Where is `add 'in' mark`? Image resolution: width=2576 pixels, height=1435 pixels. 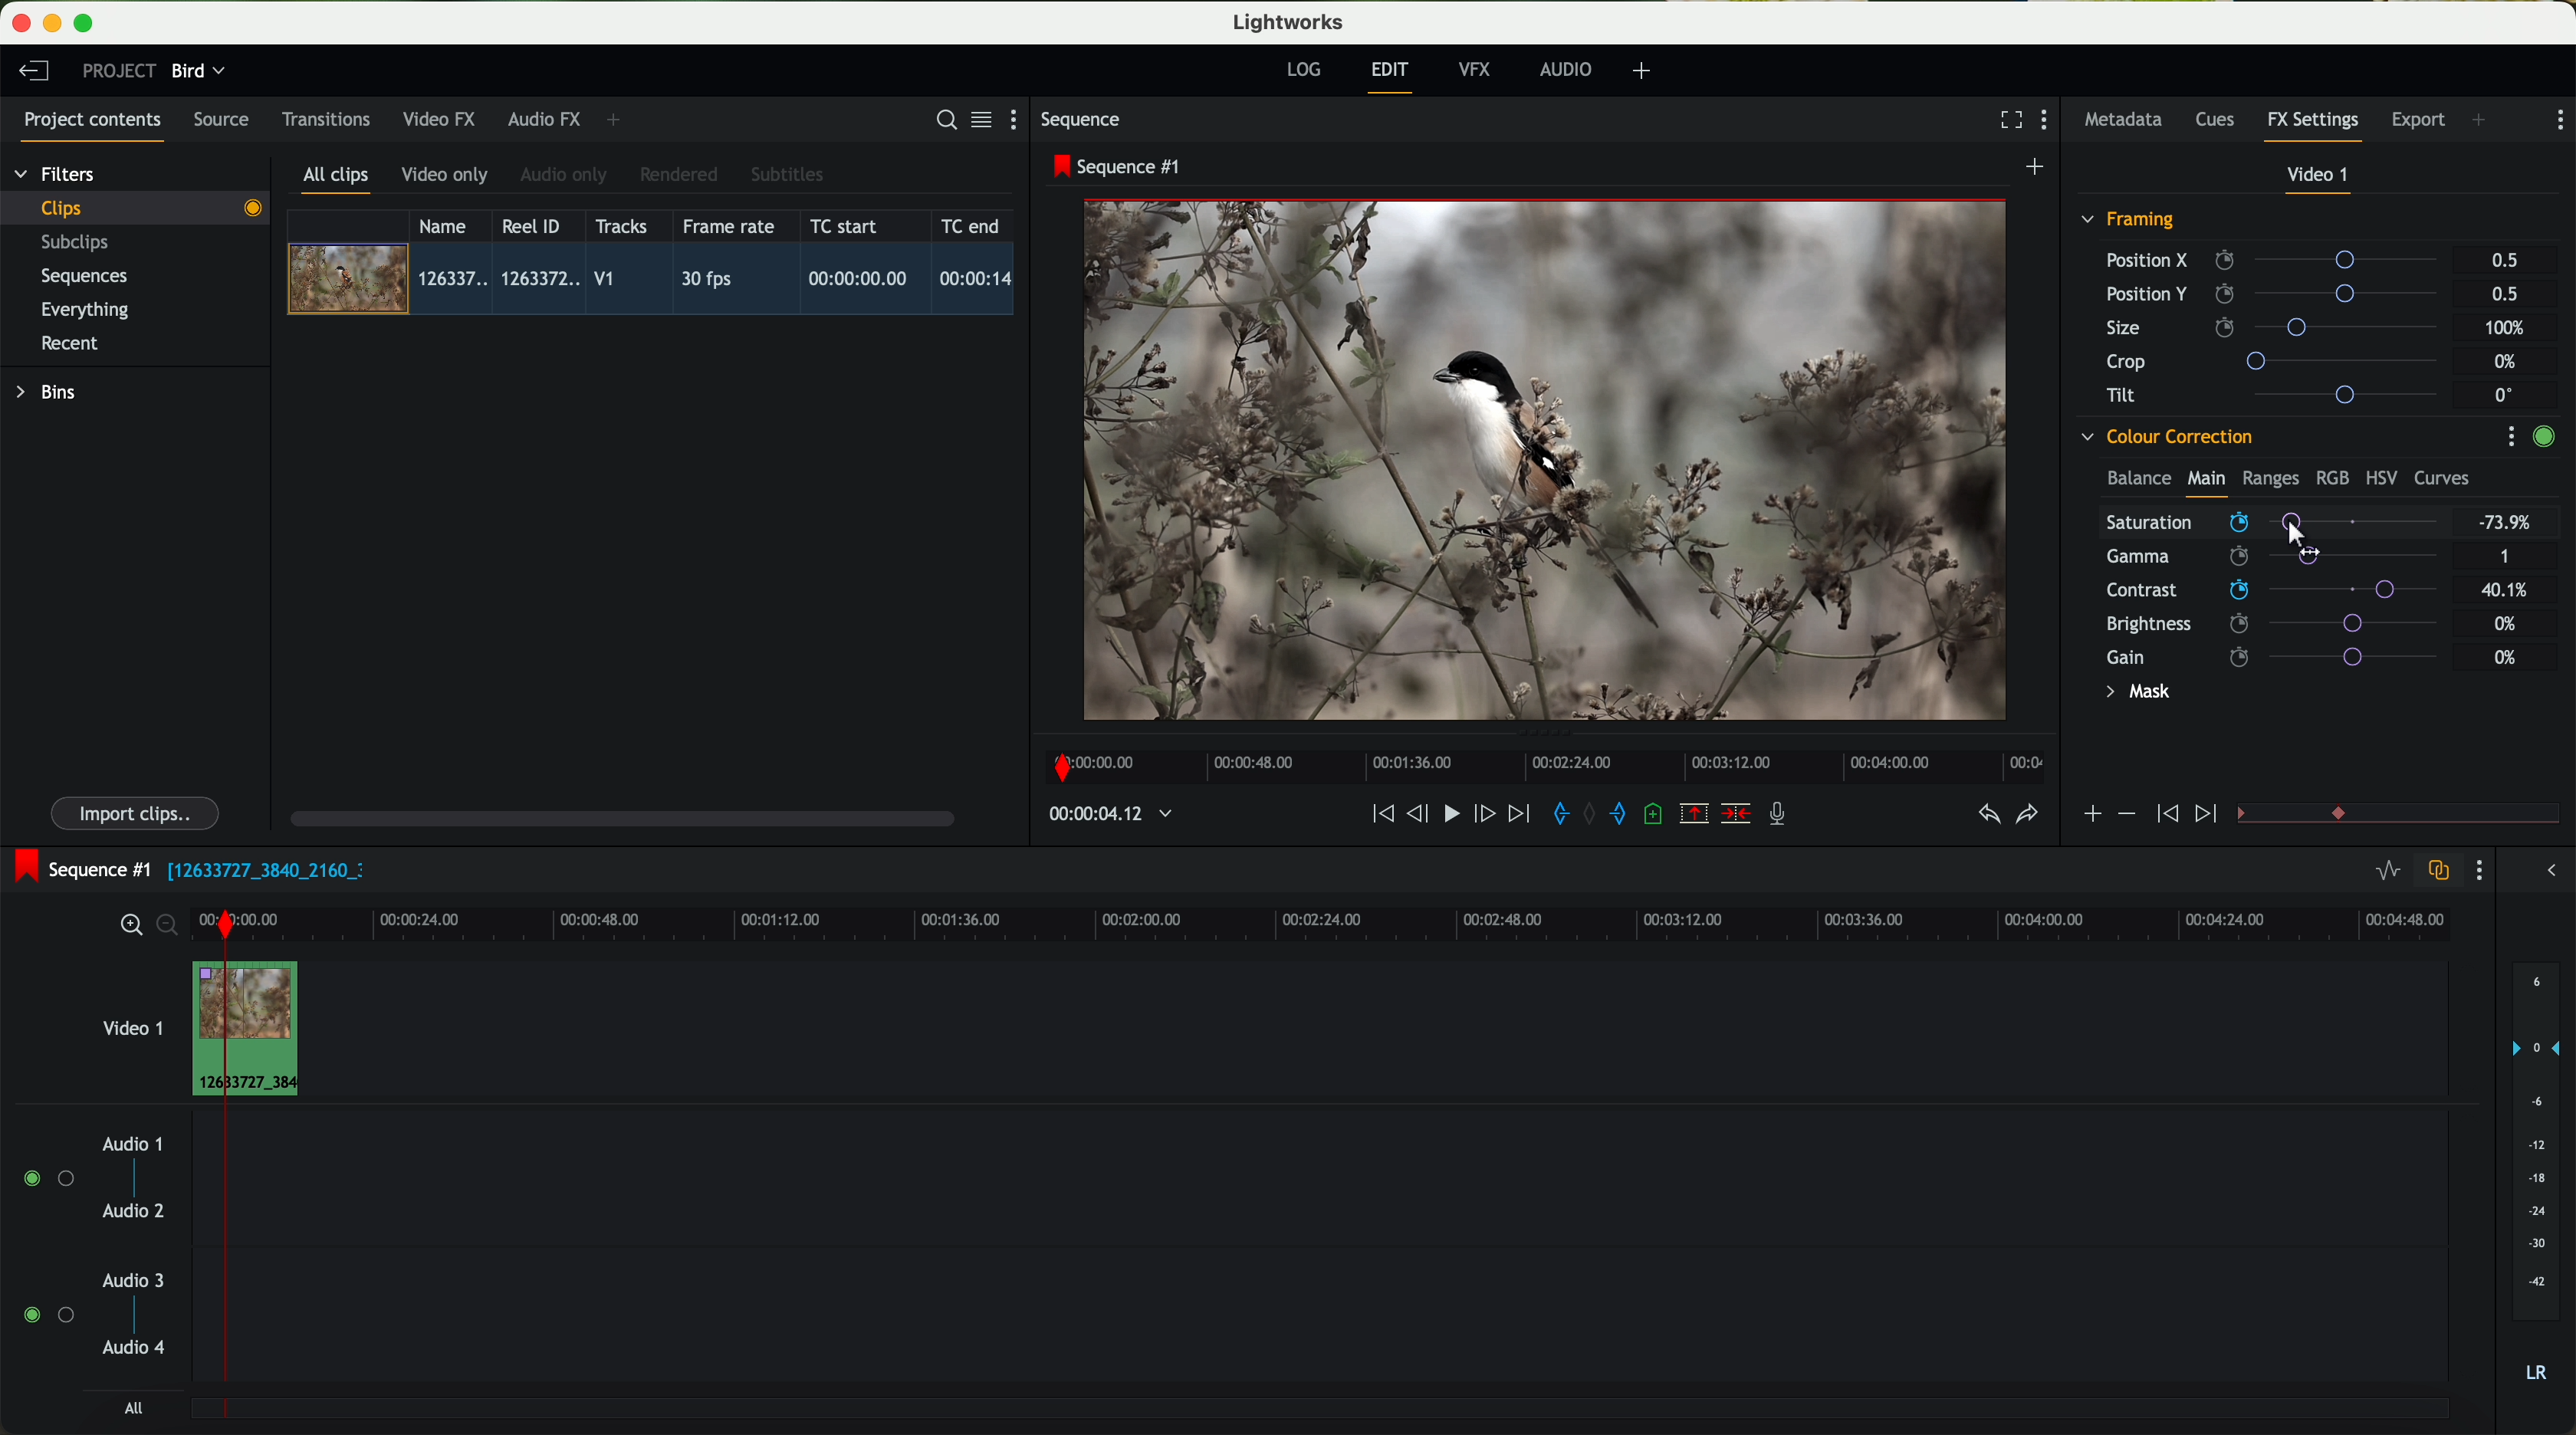
add 'in' mark is located at coordinates (1555, 817).